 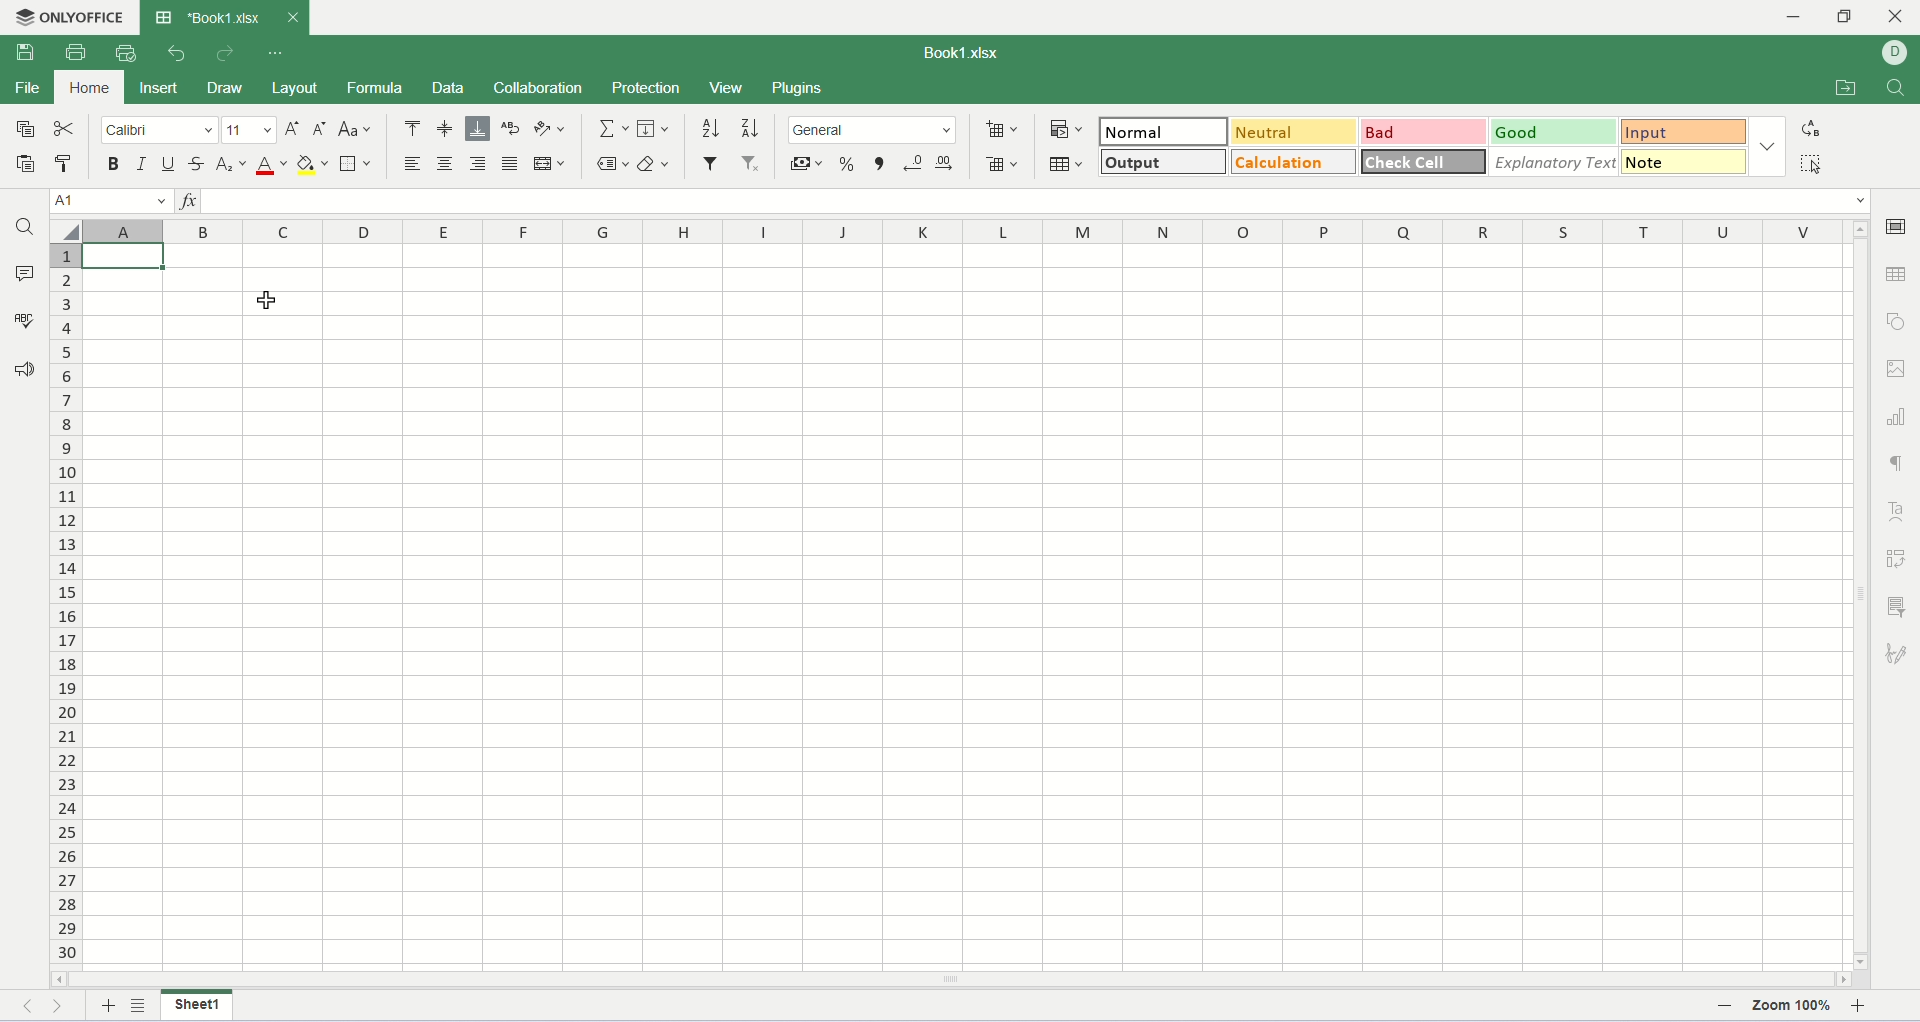 I want to click on view, so click(x=728, y=86).